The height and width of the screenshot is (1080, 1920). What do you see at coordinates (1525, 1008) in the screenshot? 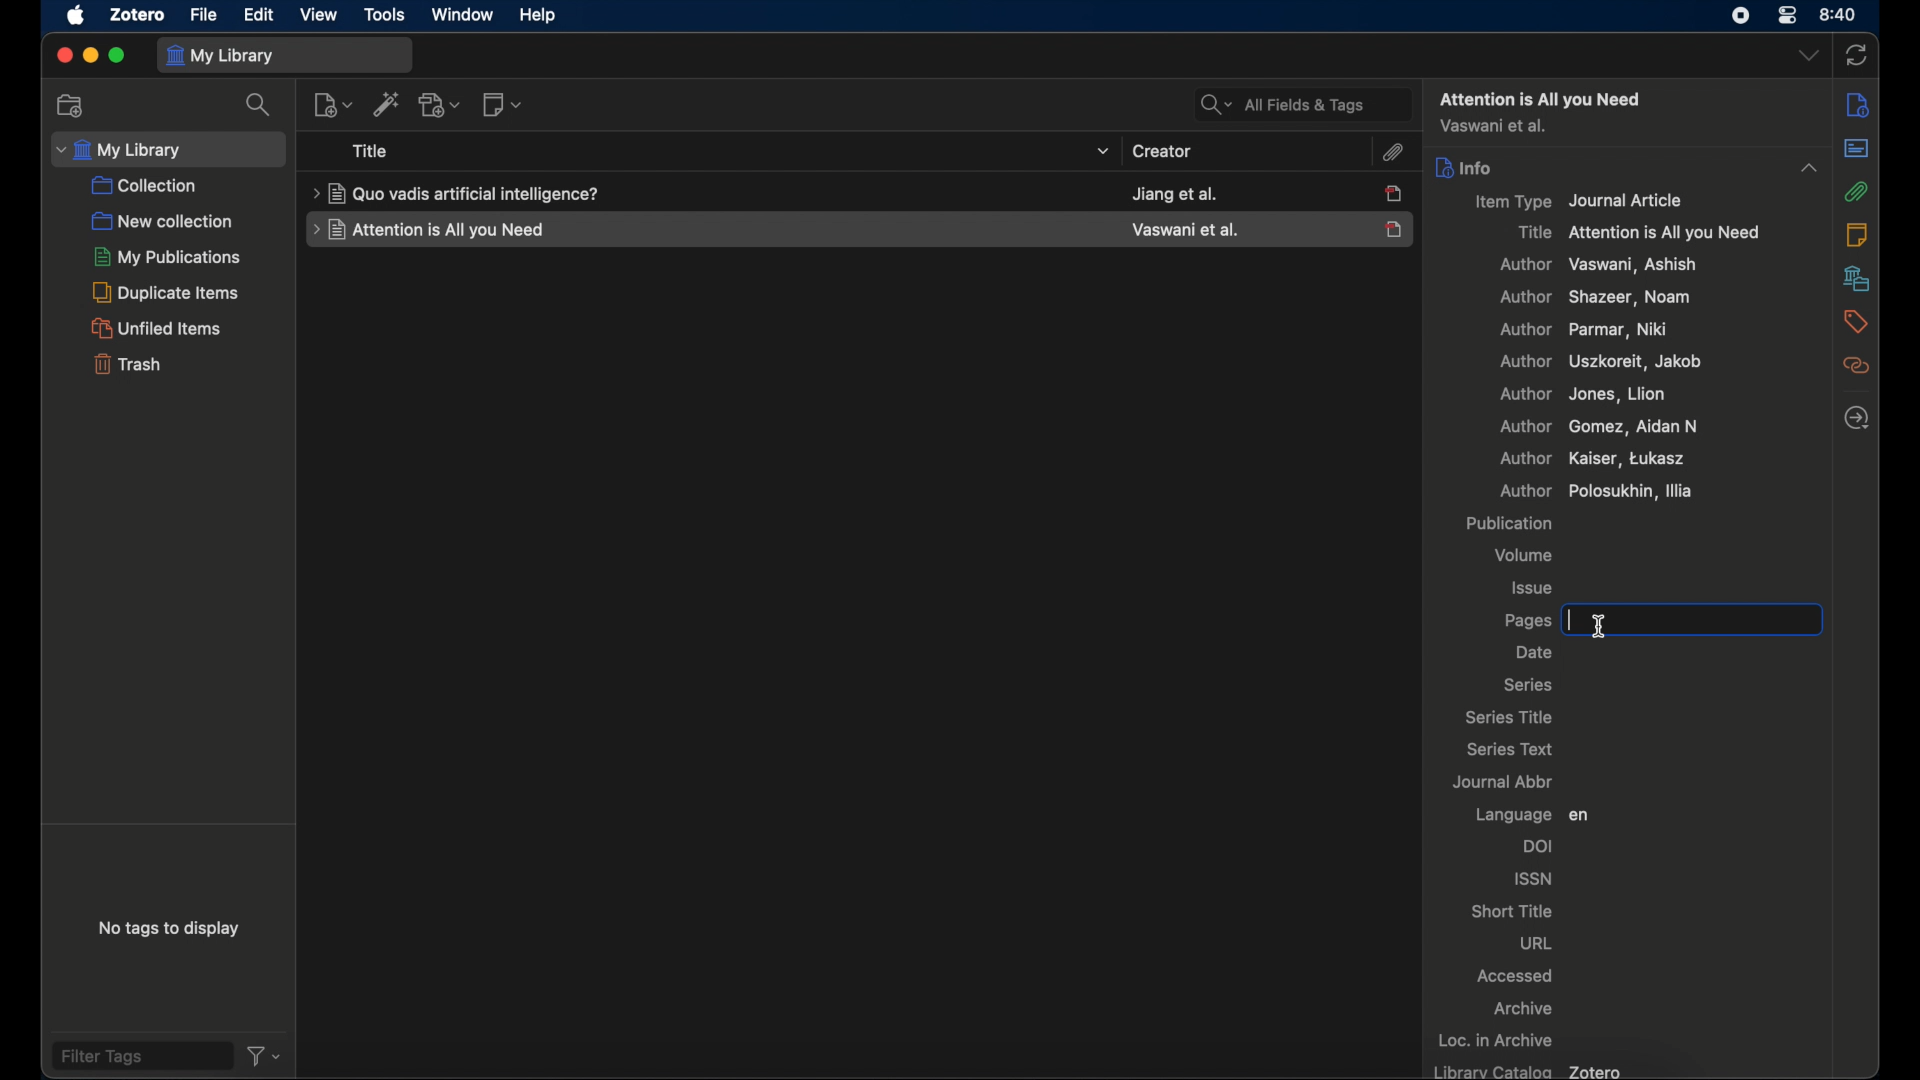
I see `archive` at bounding box center [1525, 1008].